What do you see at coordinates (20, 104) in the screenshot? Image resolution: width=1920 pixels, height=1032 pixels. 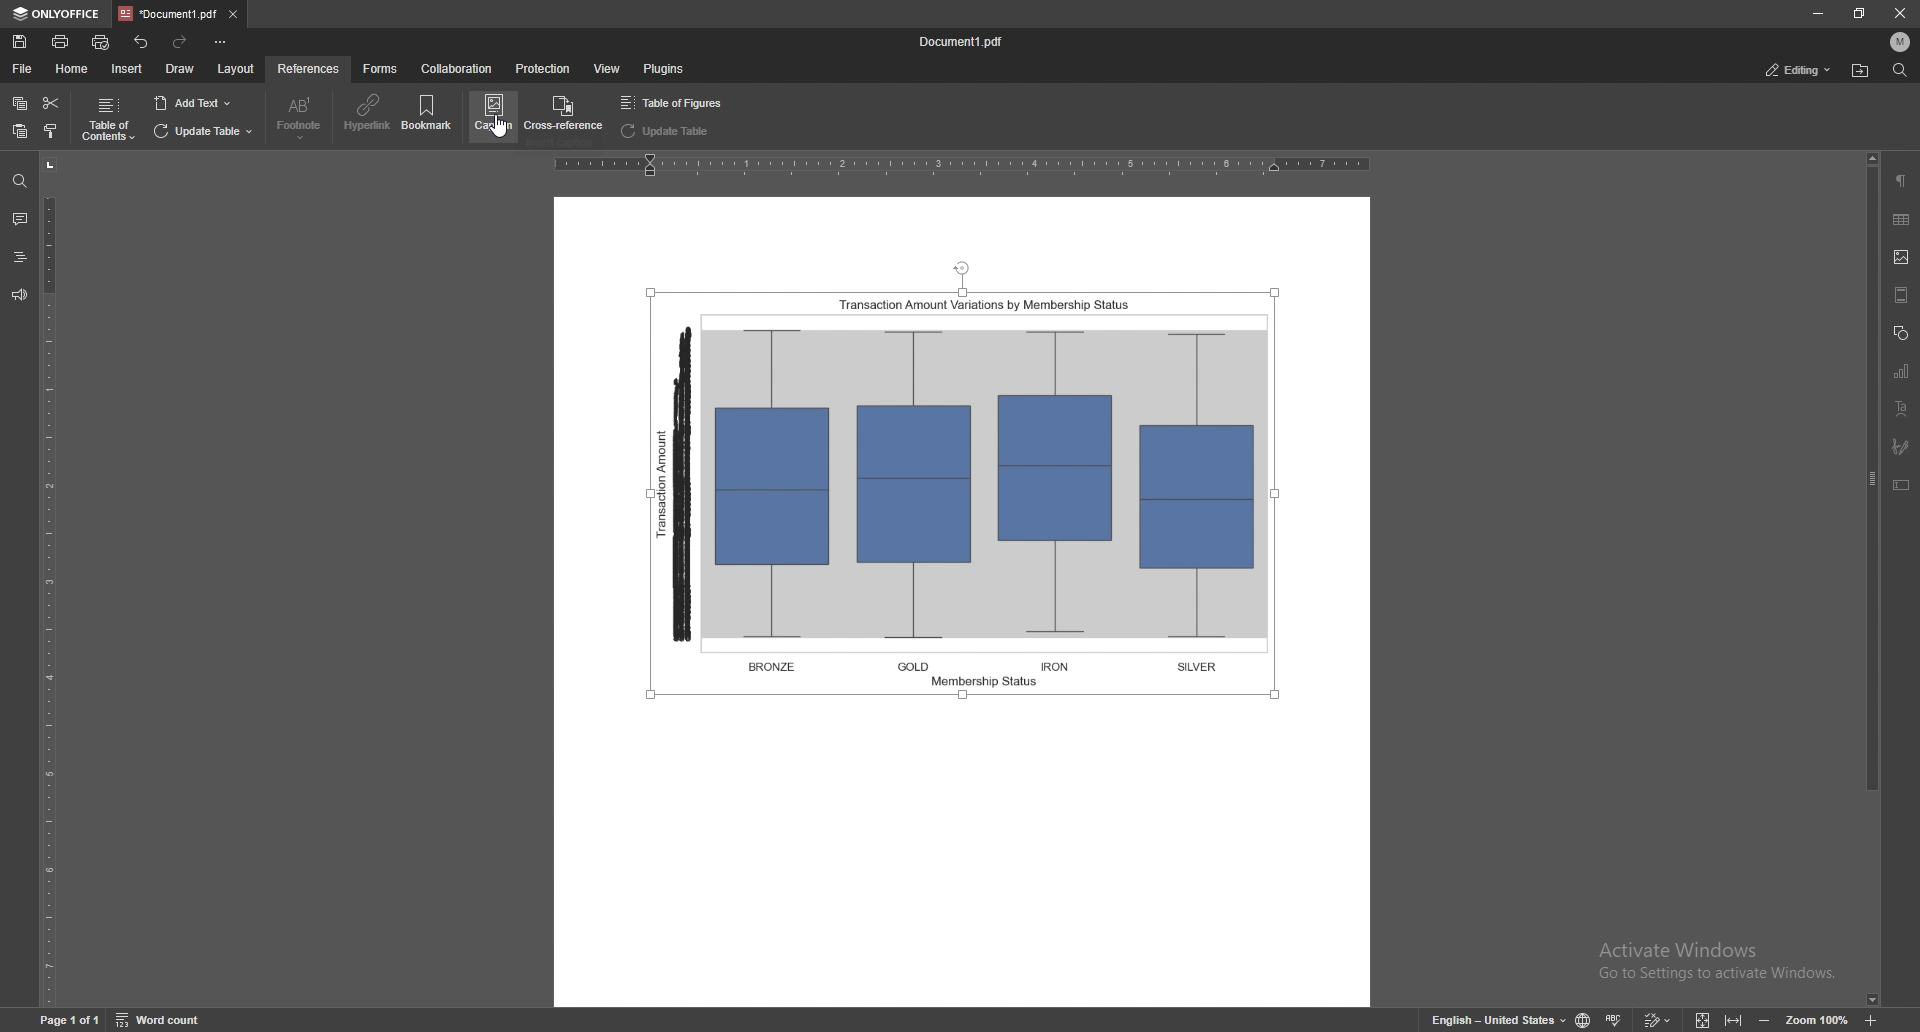 I see `copy` at bounding box center [20, 104].